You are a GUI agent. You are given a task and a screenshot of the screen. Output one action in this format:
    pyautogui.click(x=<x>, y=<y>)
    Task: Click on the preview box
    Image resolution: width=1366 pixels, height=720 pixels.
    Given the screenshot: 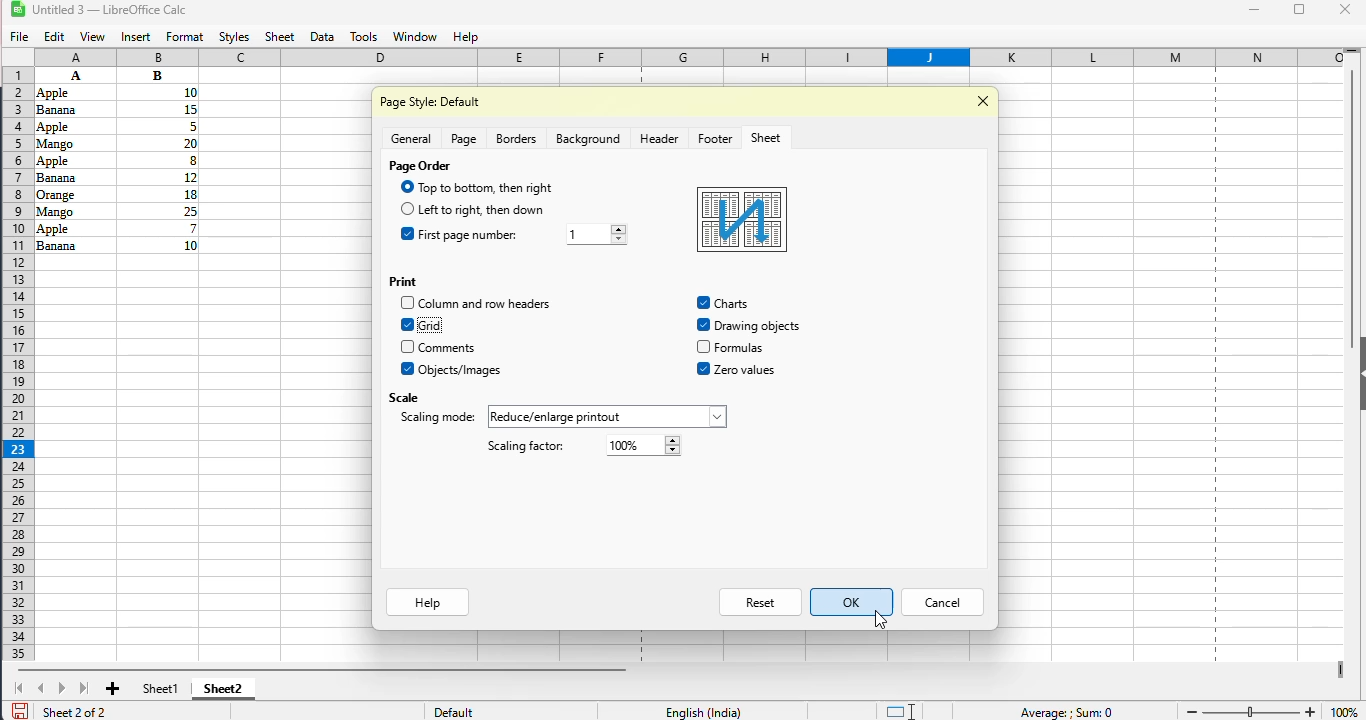 What is the action you would take?
    pyautogui.click(x=742, y=220)
    